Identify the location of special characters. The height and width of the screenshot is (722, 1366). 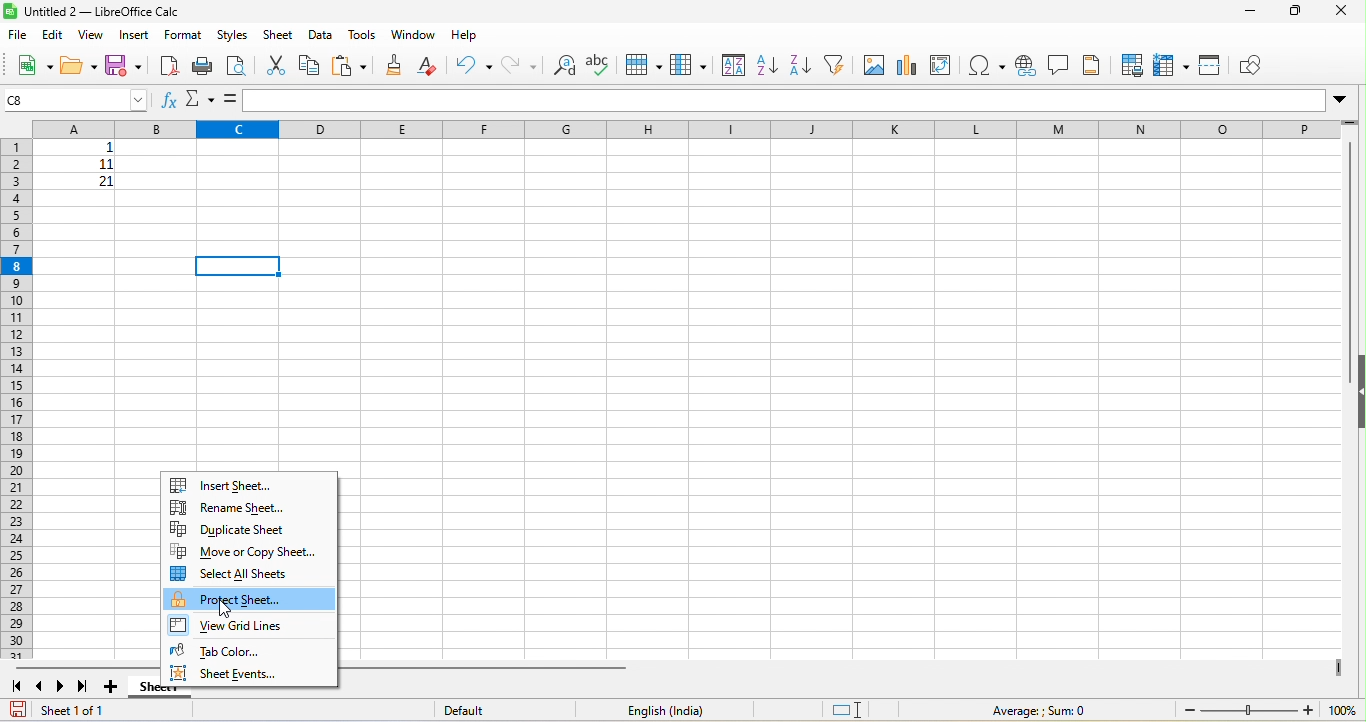
(988, 64).